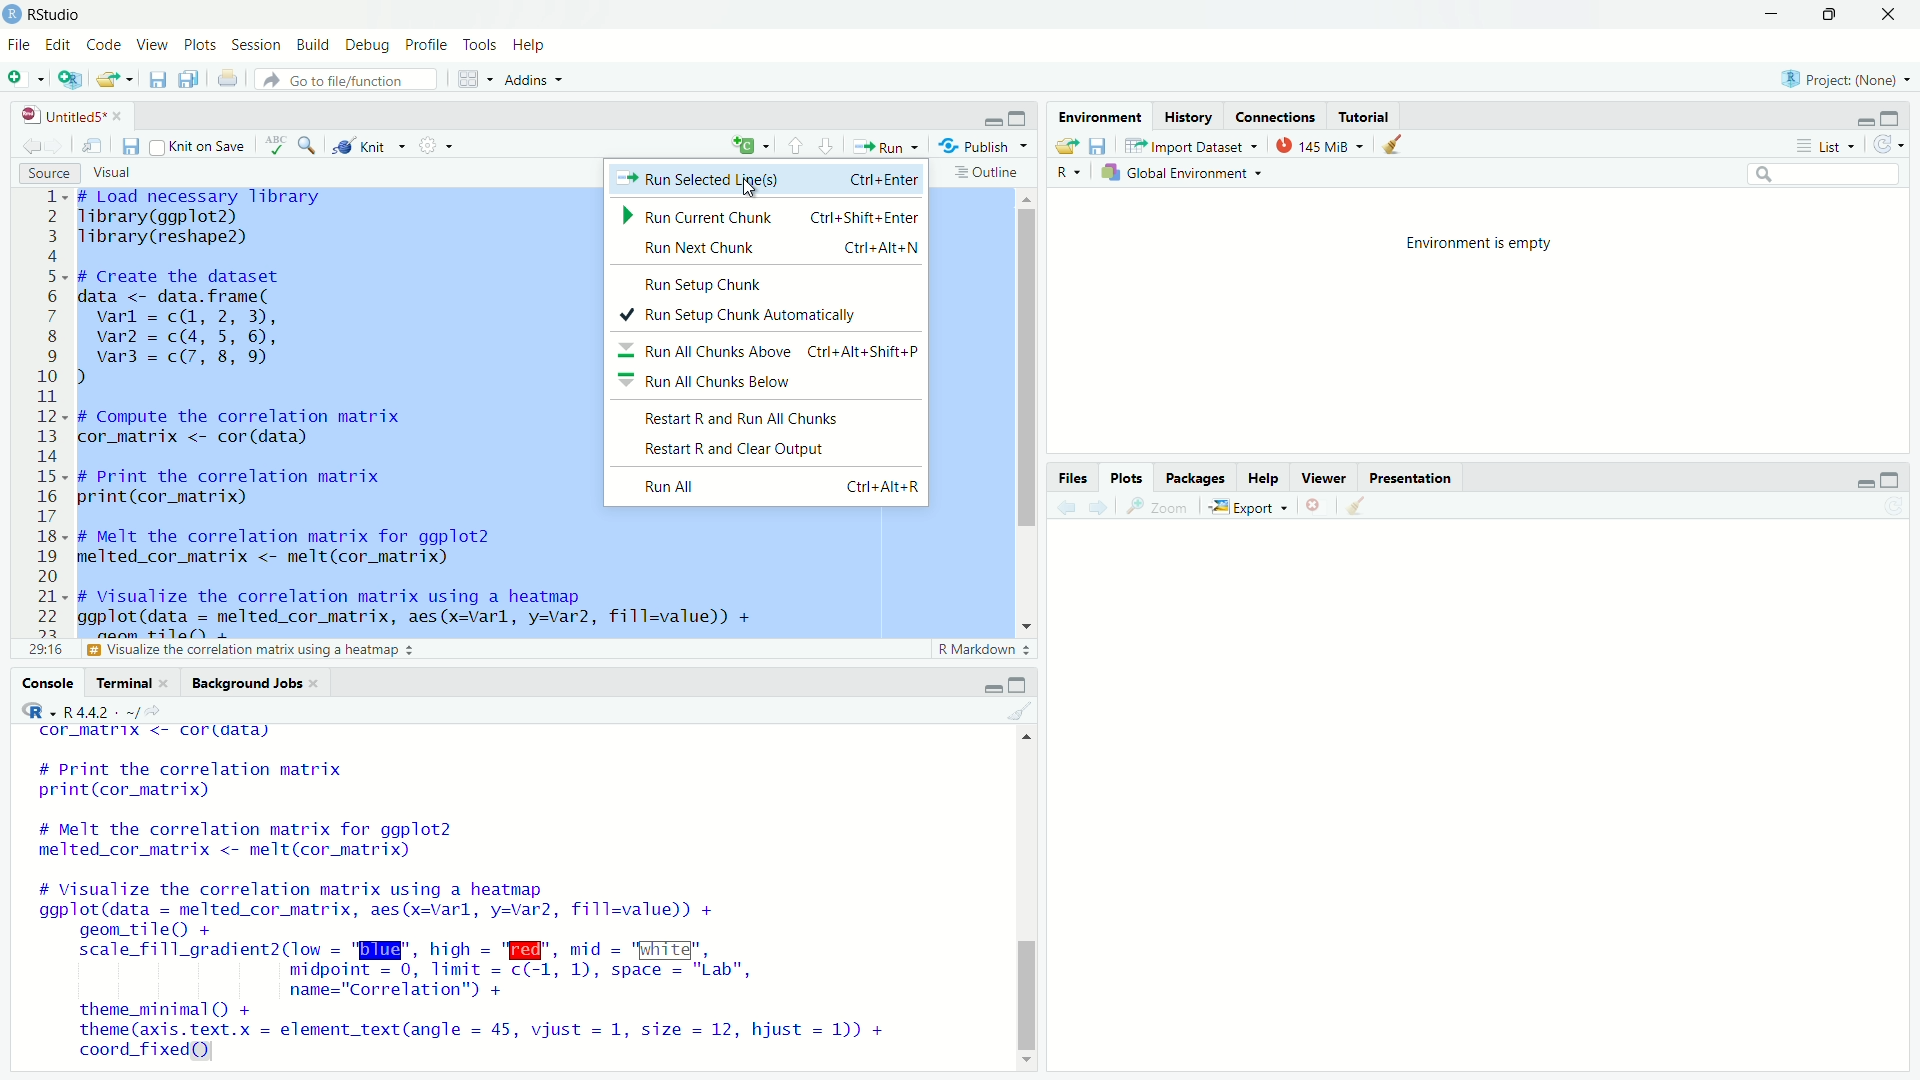 The height and width of the screenshot is (1080, 1920). Describe the element at coordinates (1828, 14) in the screenshot. I see `maximize` at that location.